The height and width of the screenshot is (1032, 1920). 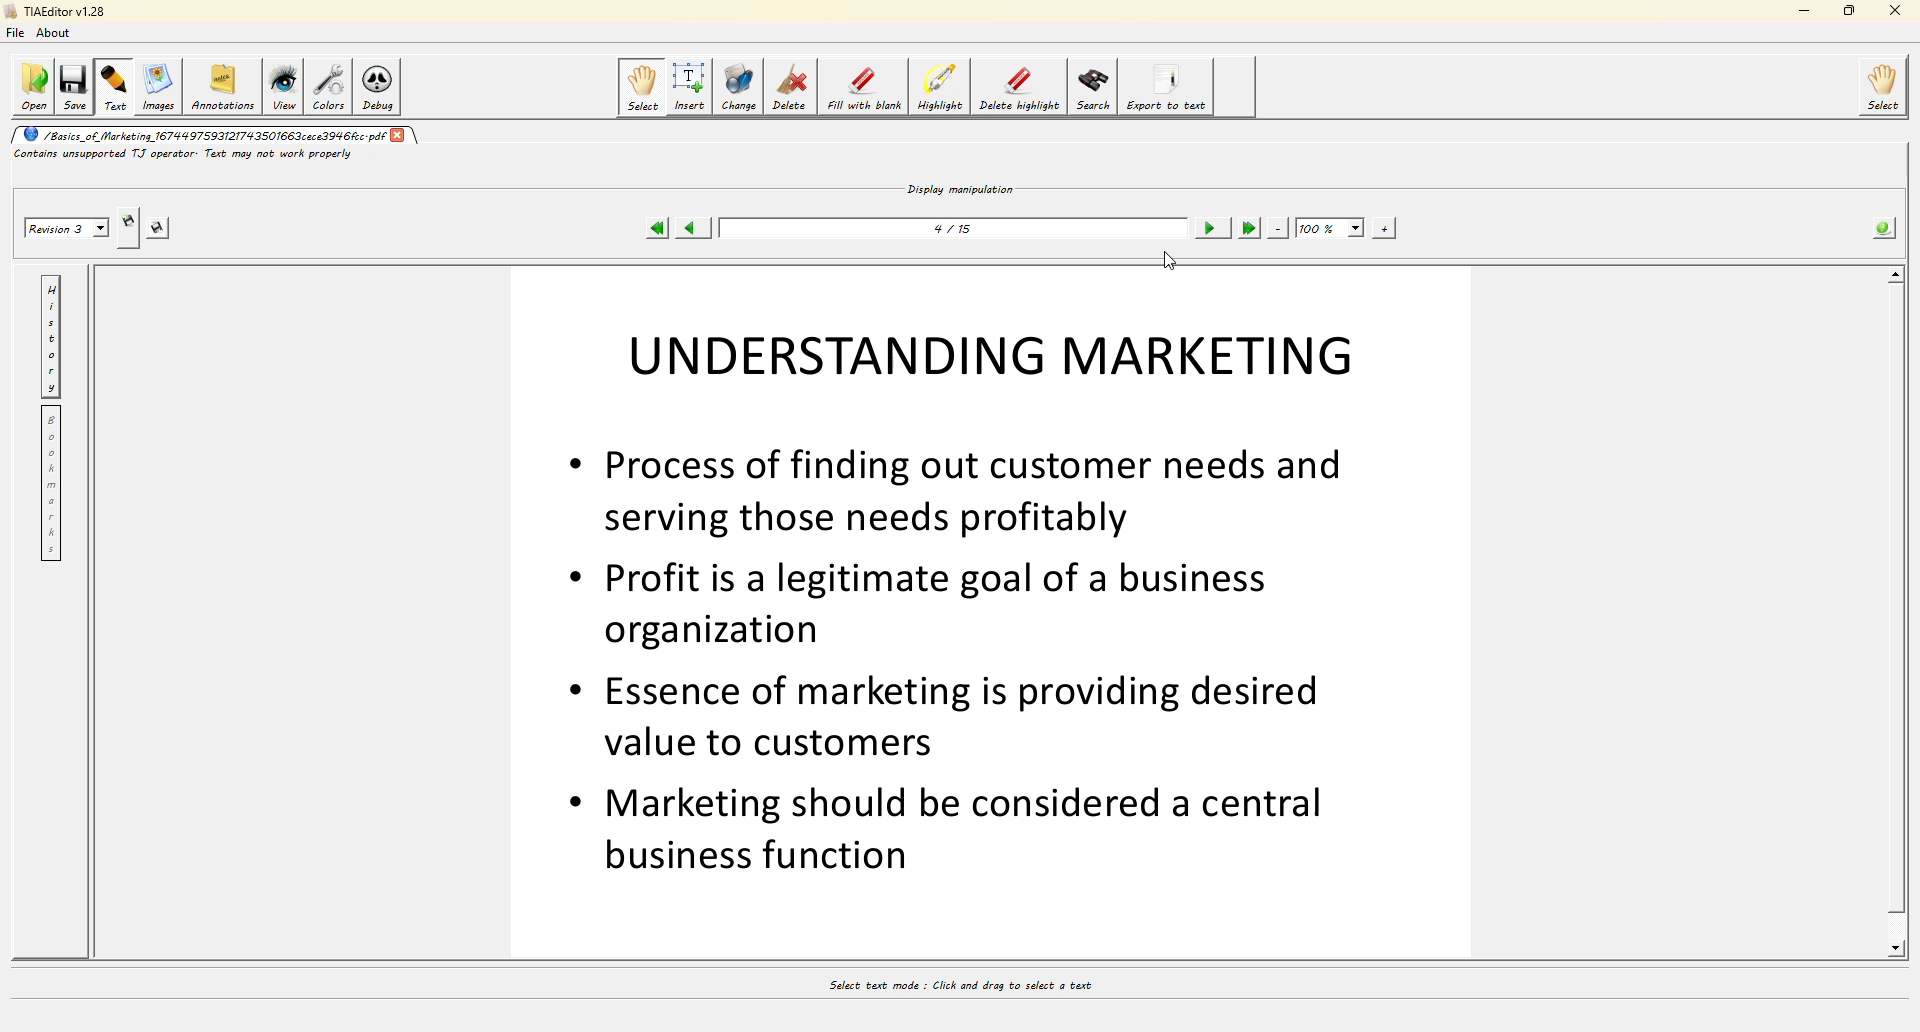 What do you see at coordinates (55, 34) in the screenshot?
I see `about` at bounding box center [55, 34].